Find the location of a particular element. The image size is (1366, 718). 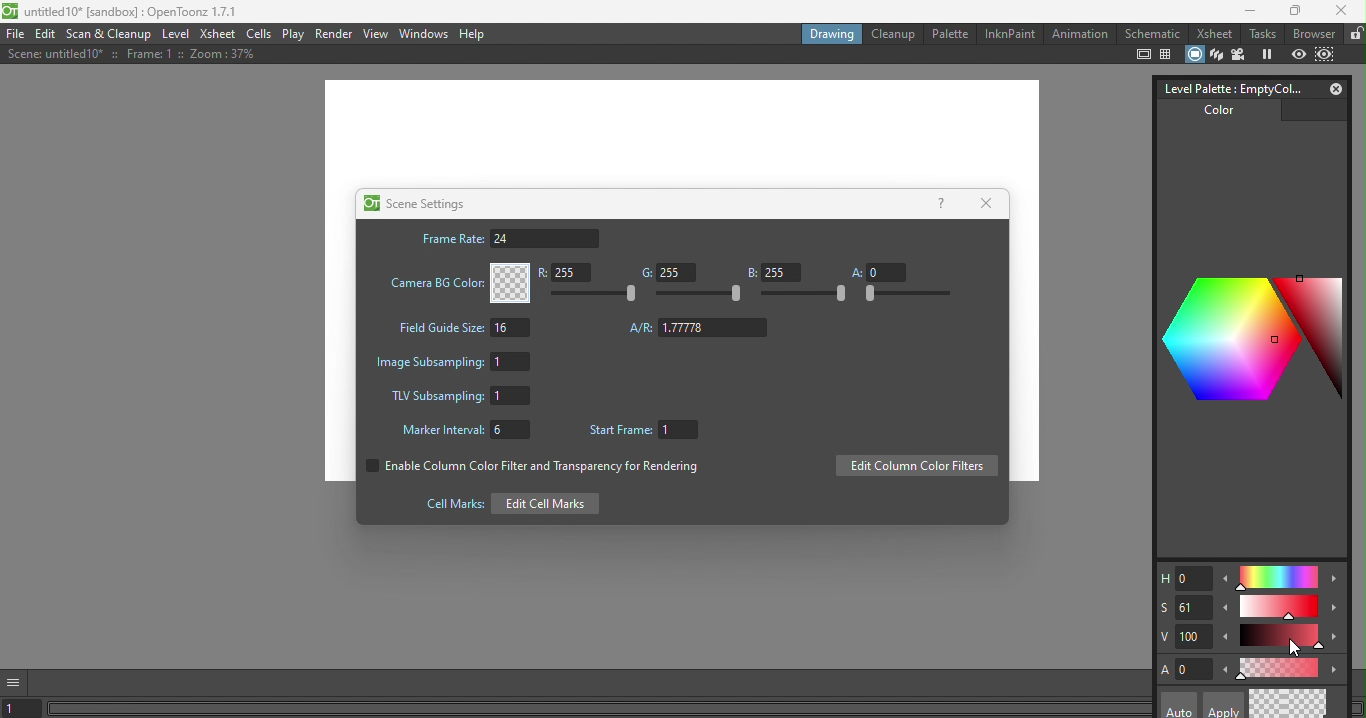

Current style is located at coordinates (1269, 704).